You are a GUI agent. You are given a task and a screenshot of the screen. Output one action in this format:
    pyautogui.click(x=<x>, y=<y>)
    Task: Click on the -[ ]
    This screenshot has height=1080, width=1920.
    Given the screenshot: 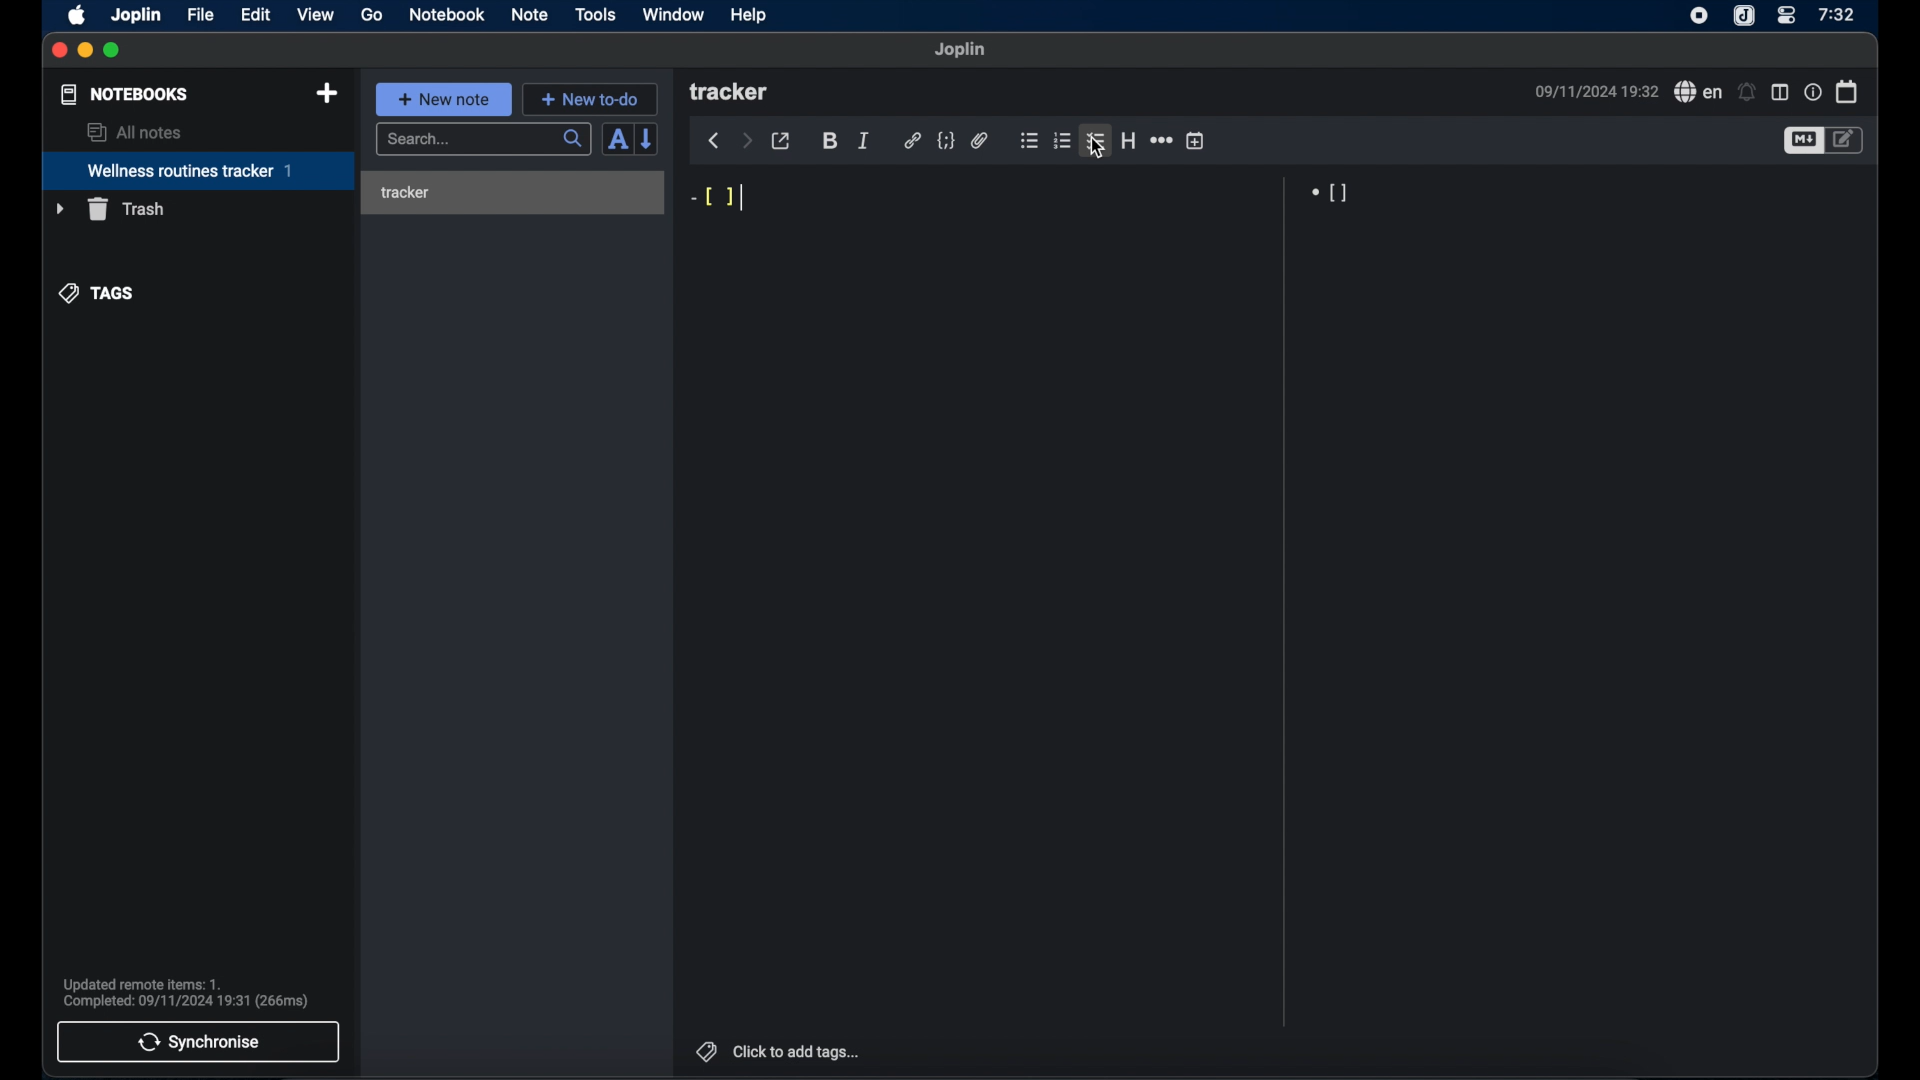 What is the action you would take?
    pyautogui.click(x=733, y=197)
    